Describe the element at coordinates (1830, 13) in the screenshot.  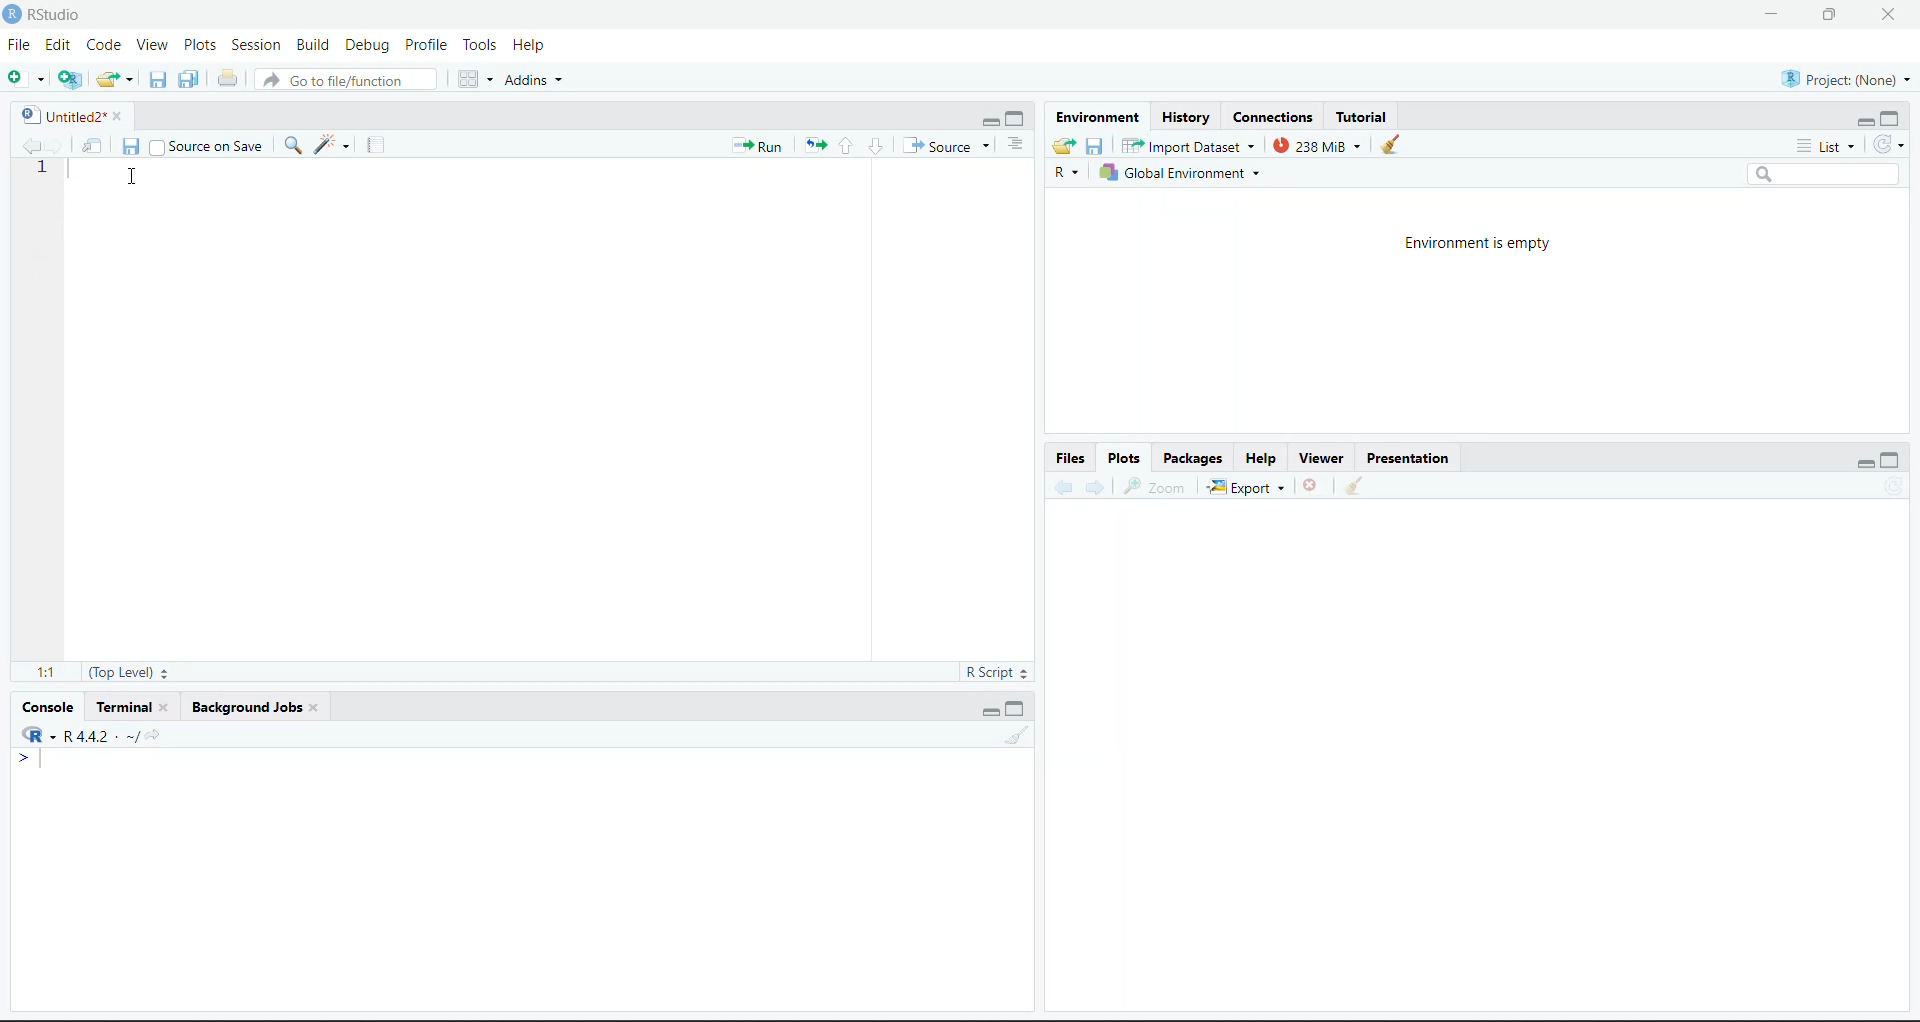
I see `resize` at that location.